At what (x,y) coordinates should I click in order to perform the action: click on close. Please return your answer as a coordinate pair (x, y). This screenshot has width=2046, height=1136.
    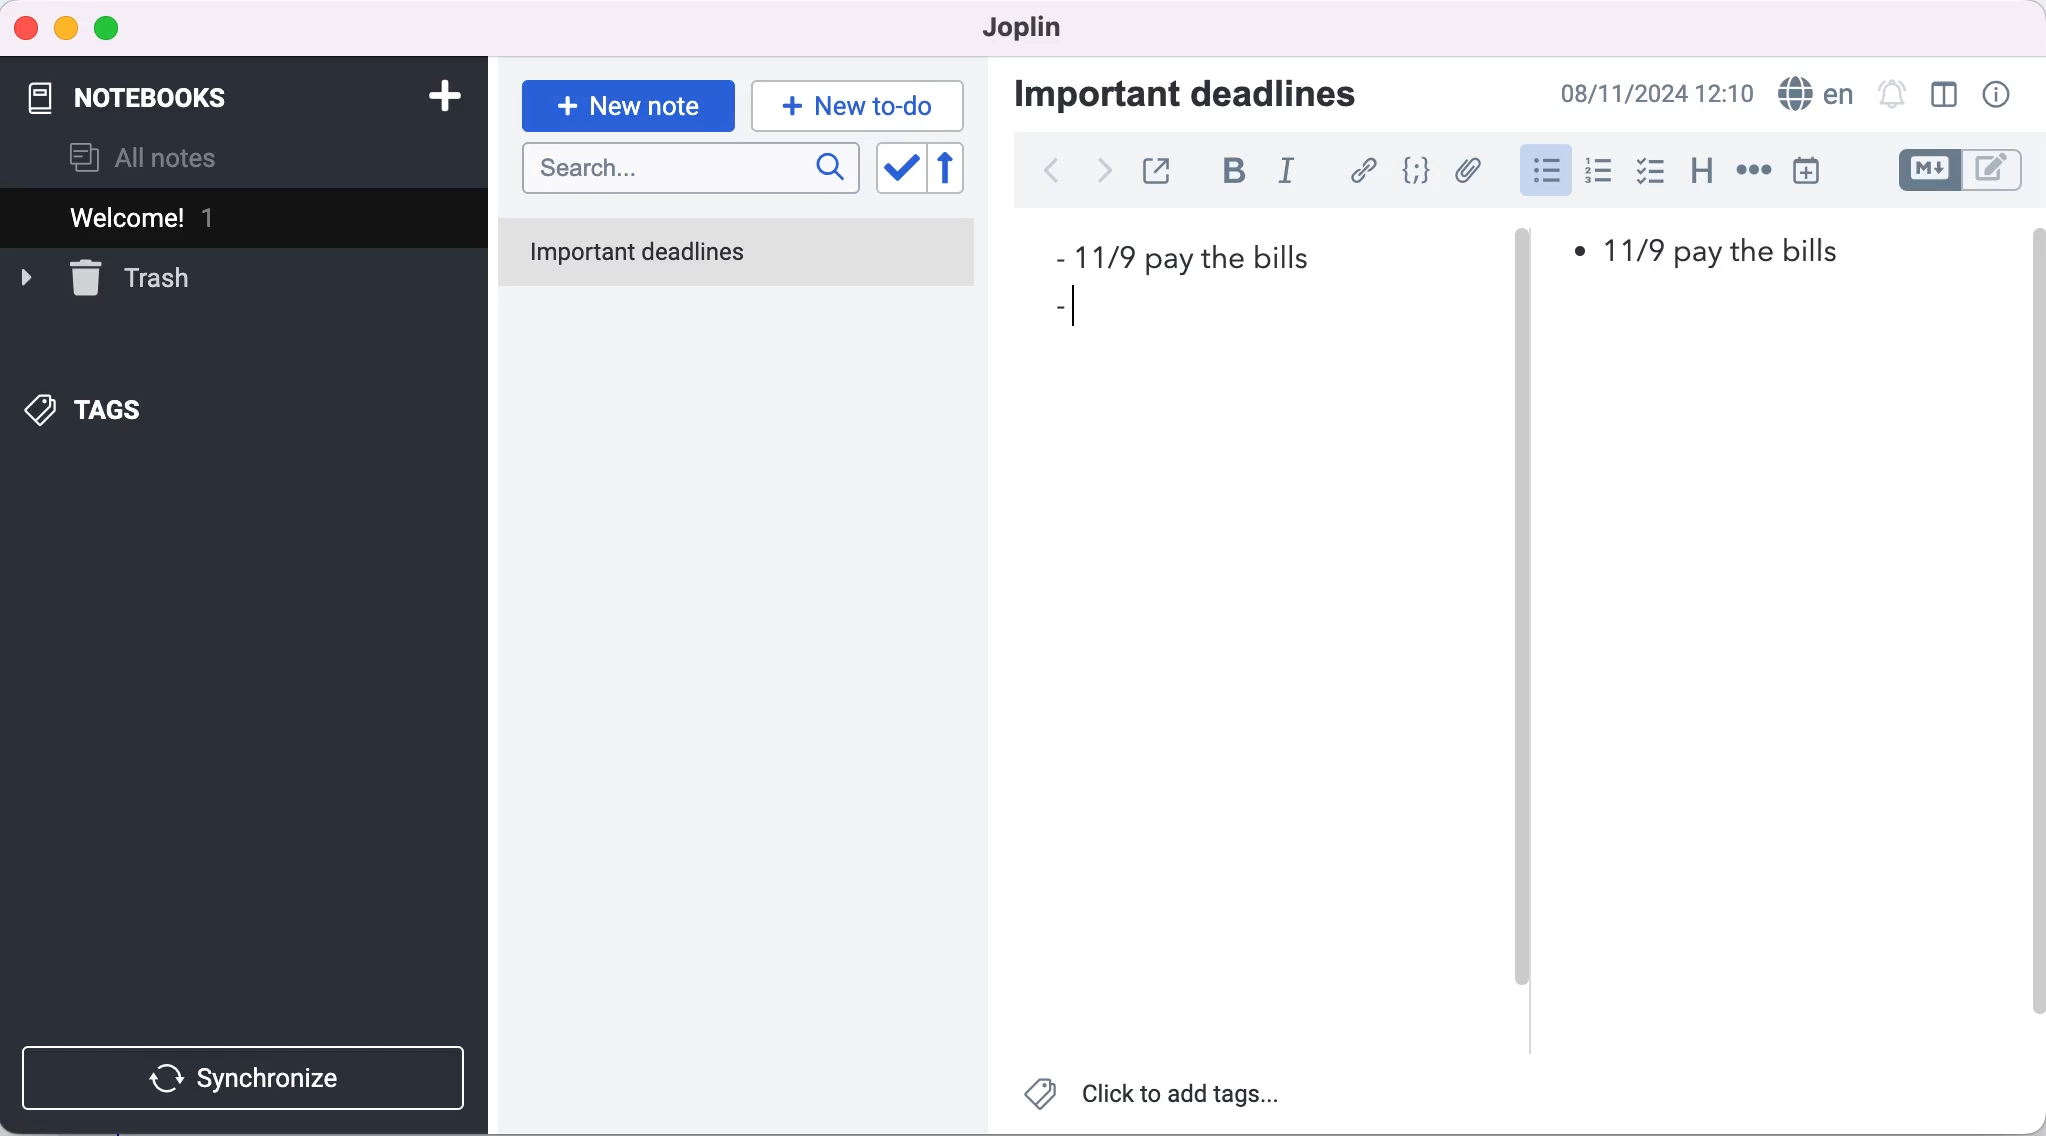
    Looking at the image, I should click on (26, 26).